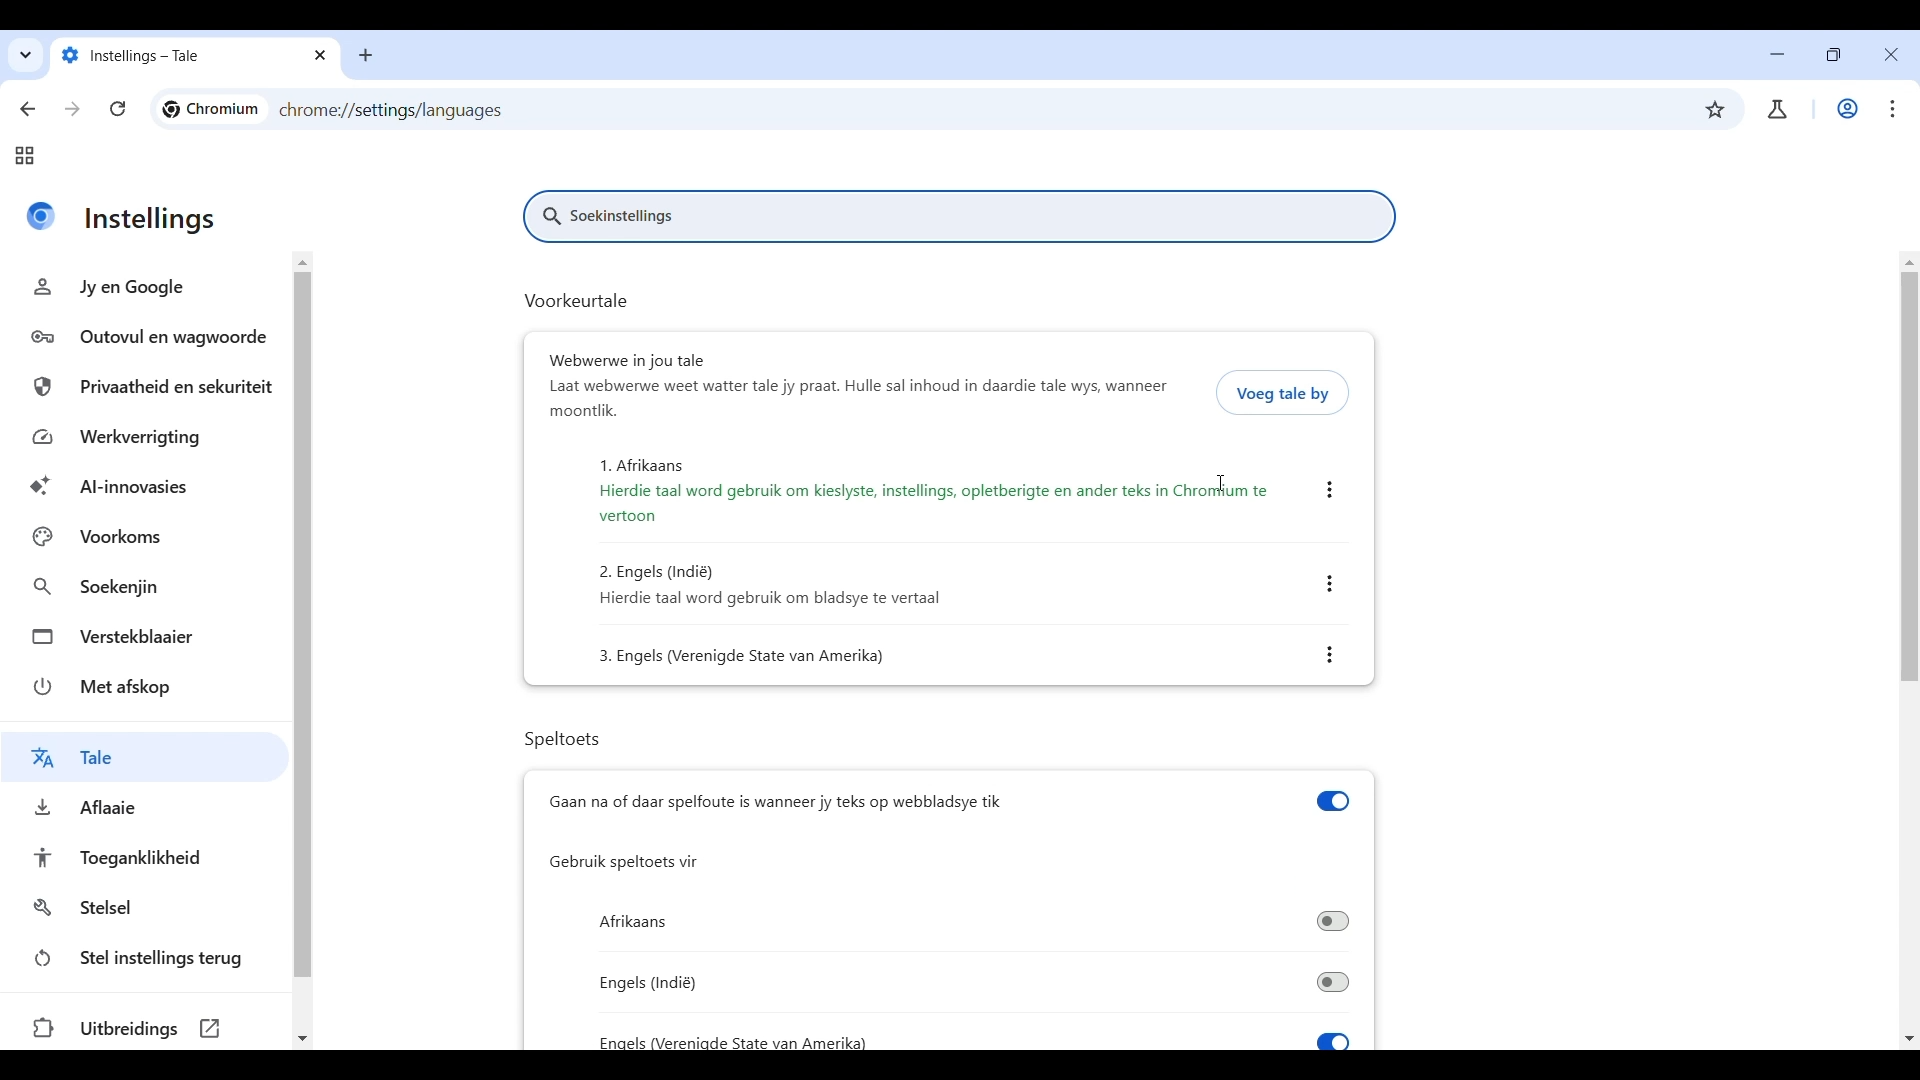  I want to click on Met afskop, so click(120, 687).